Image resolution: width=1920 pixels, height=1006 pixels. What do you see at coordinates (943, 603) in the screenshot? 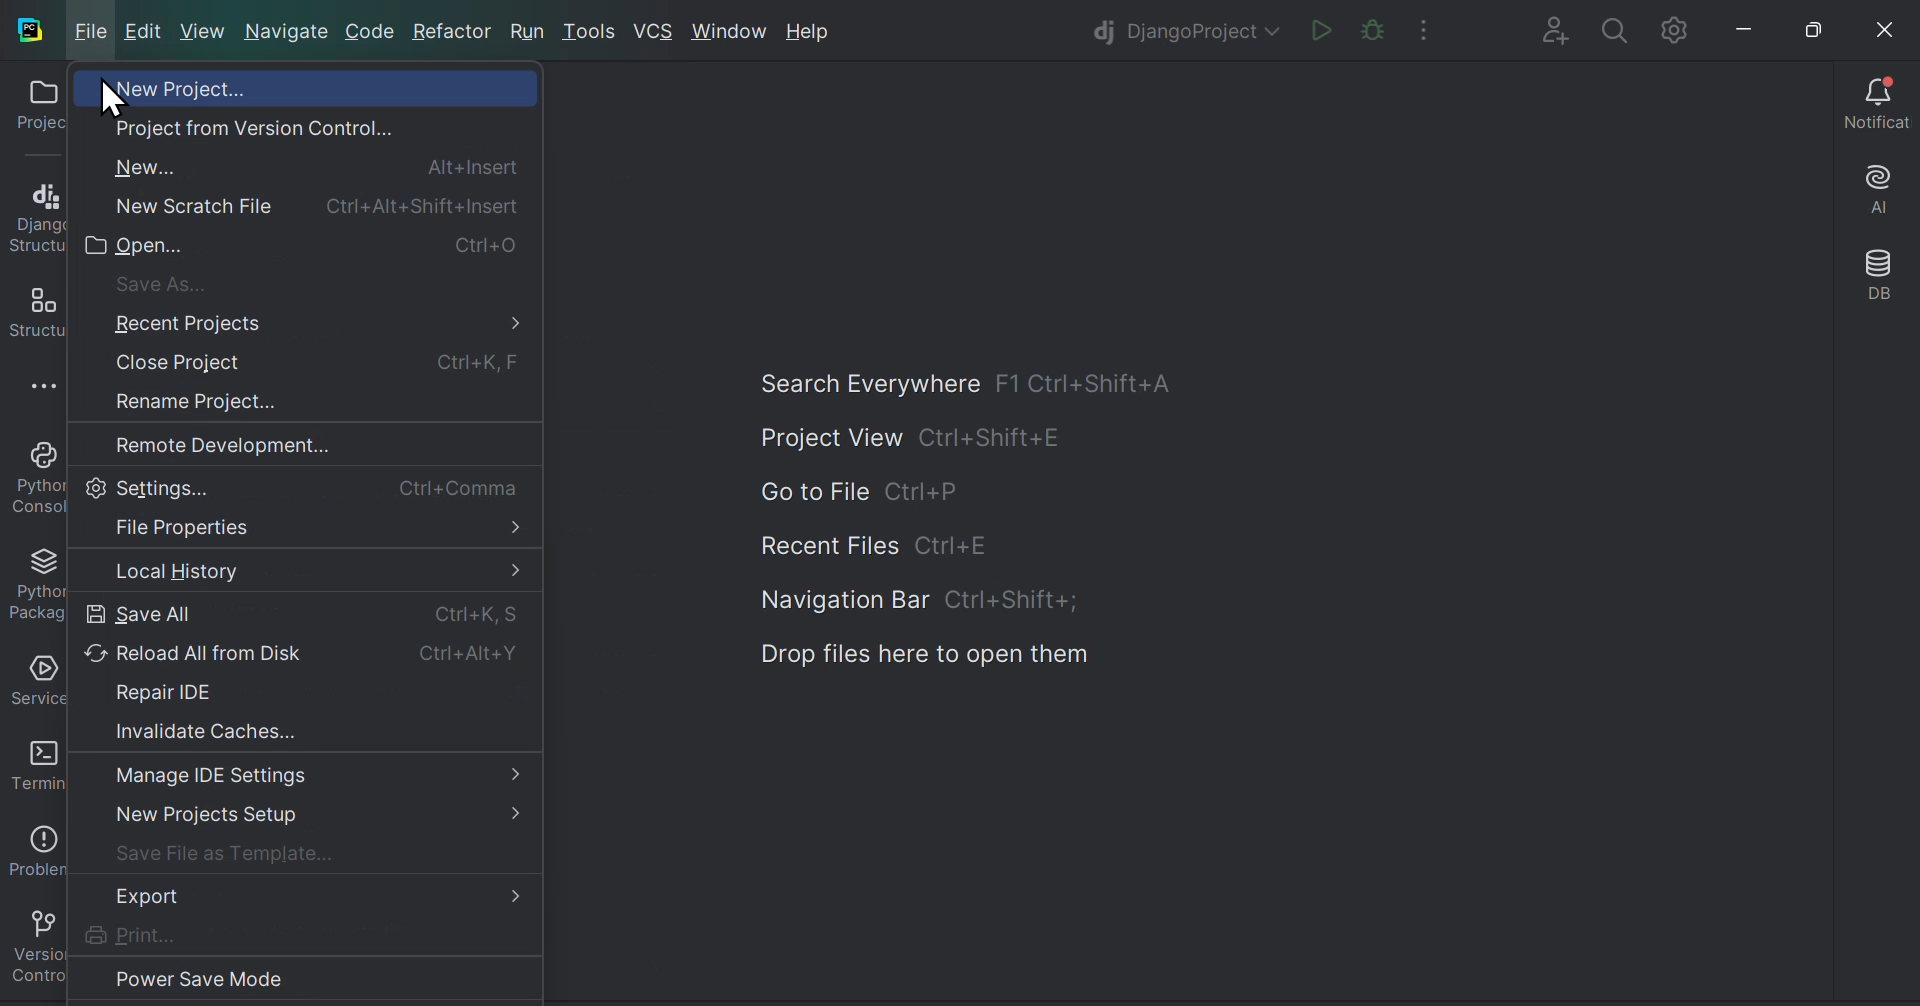
I see `Navigation bar` at bounding box center [943, 603].